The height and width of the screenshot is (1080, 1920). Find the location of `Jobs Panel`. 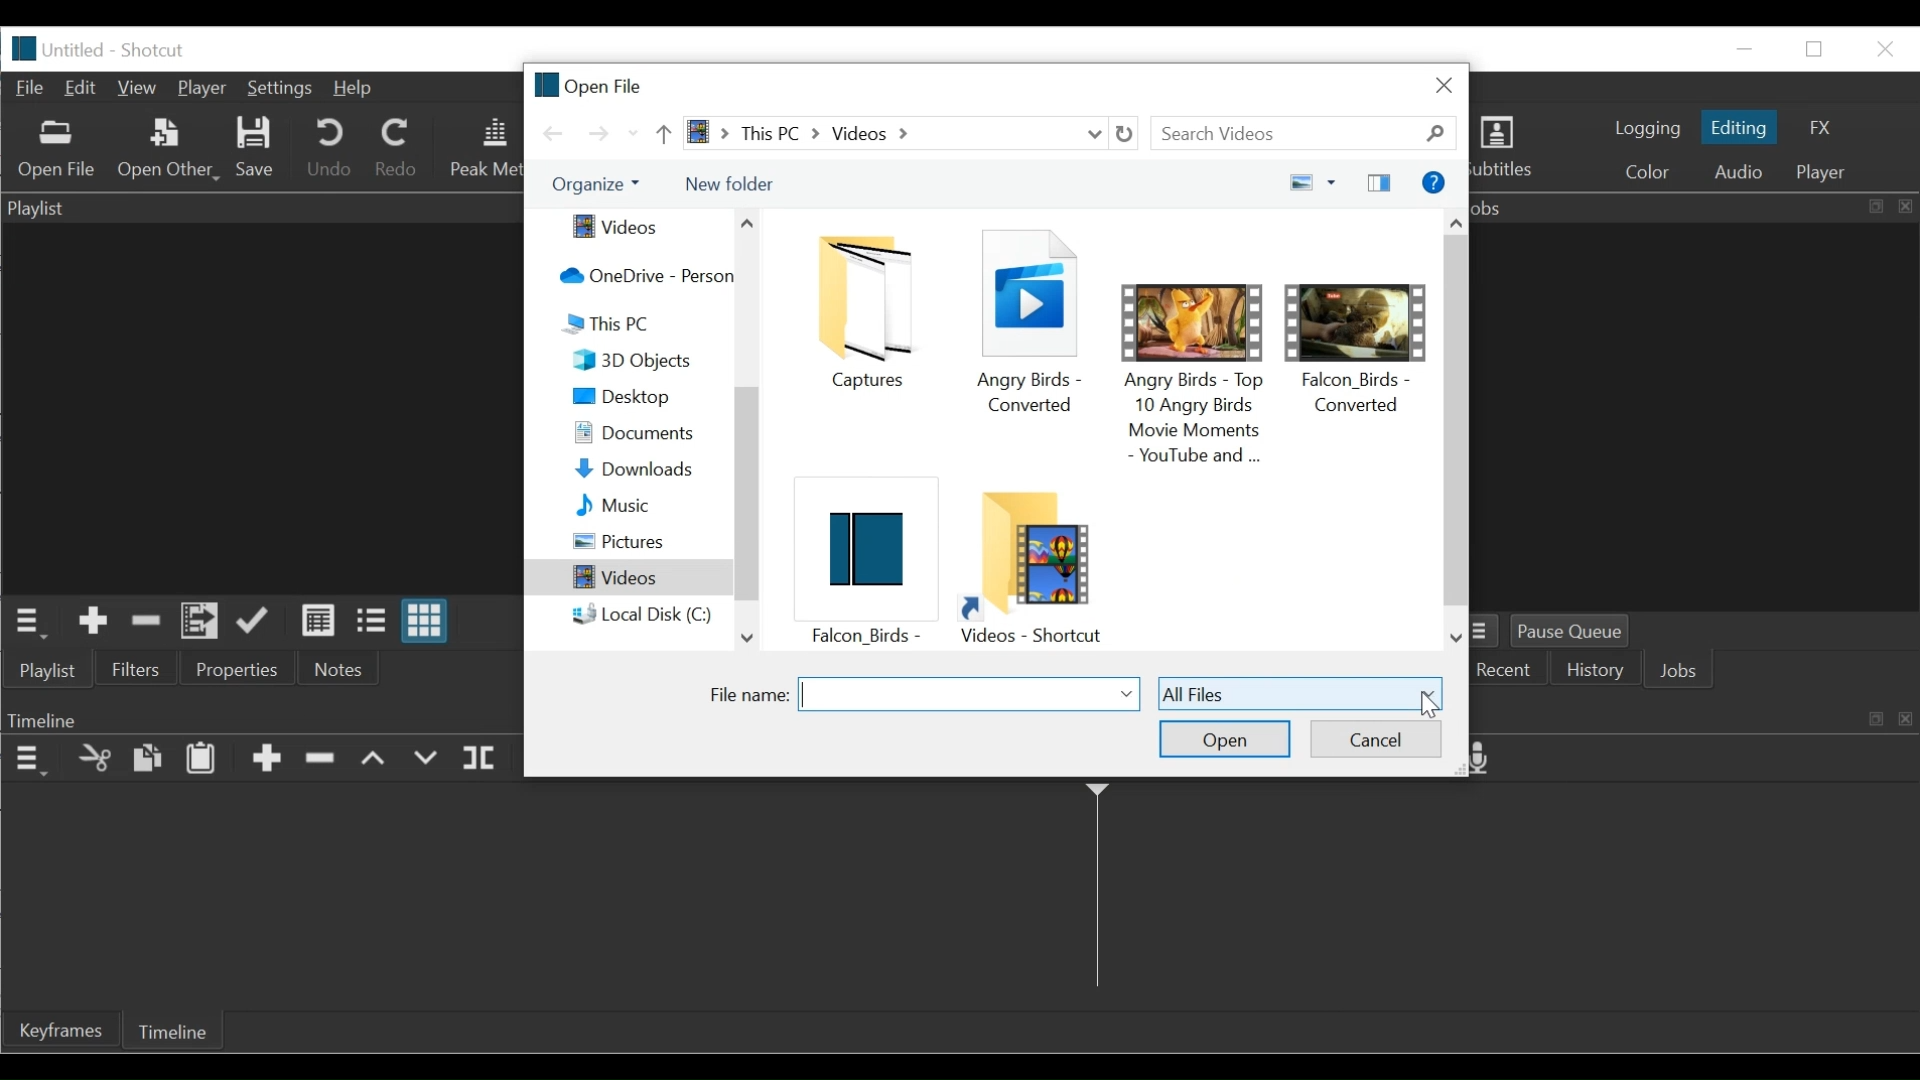

Jobs Panel is located at coordinates (1700, 417).